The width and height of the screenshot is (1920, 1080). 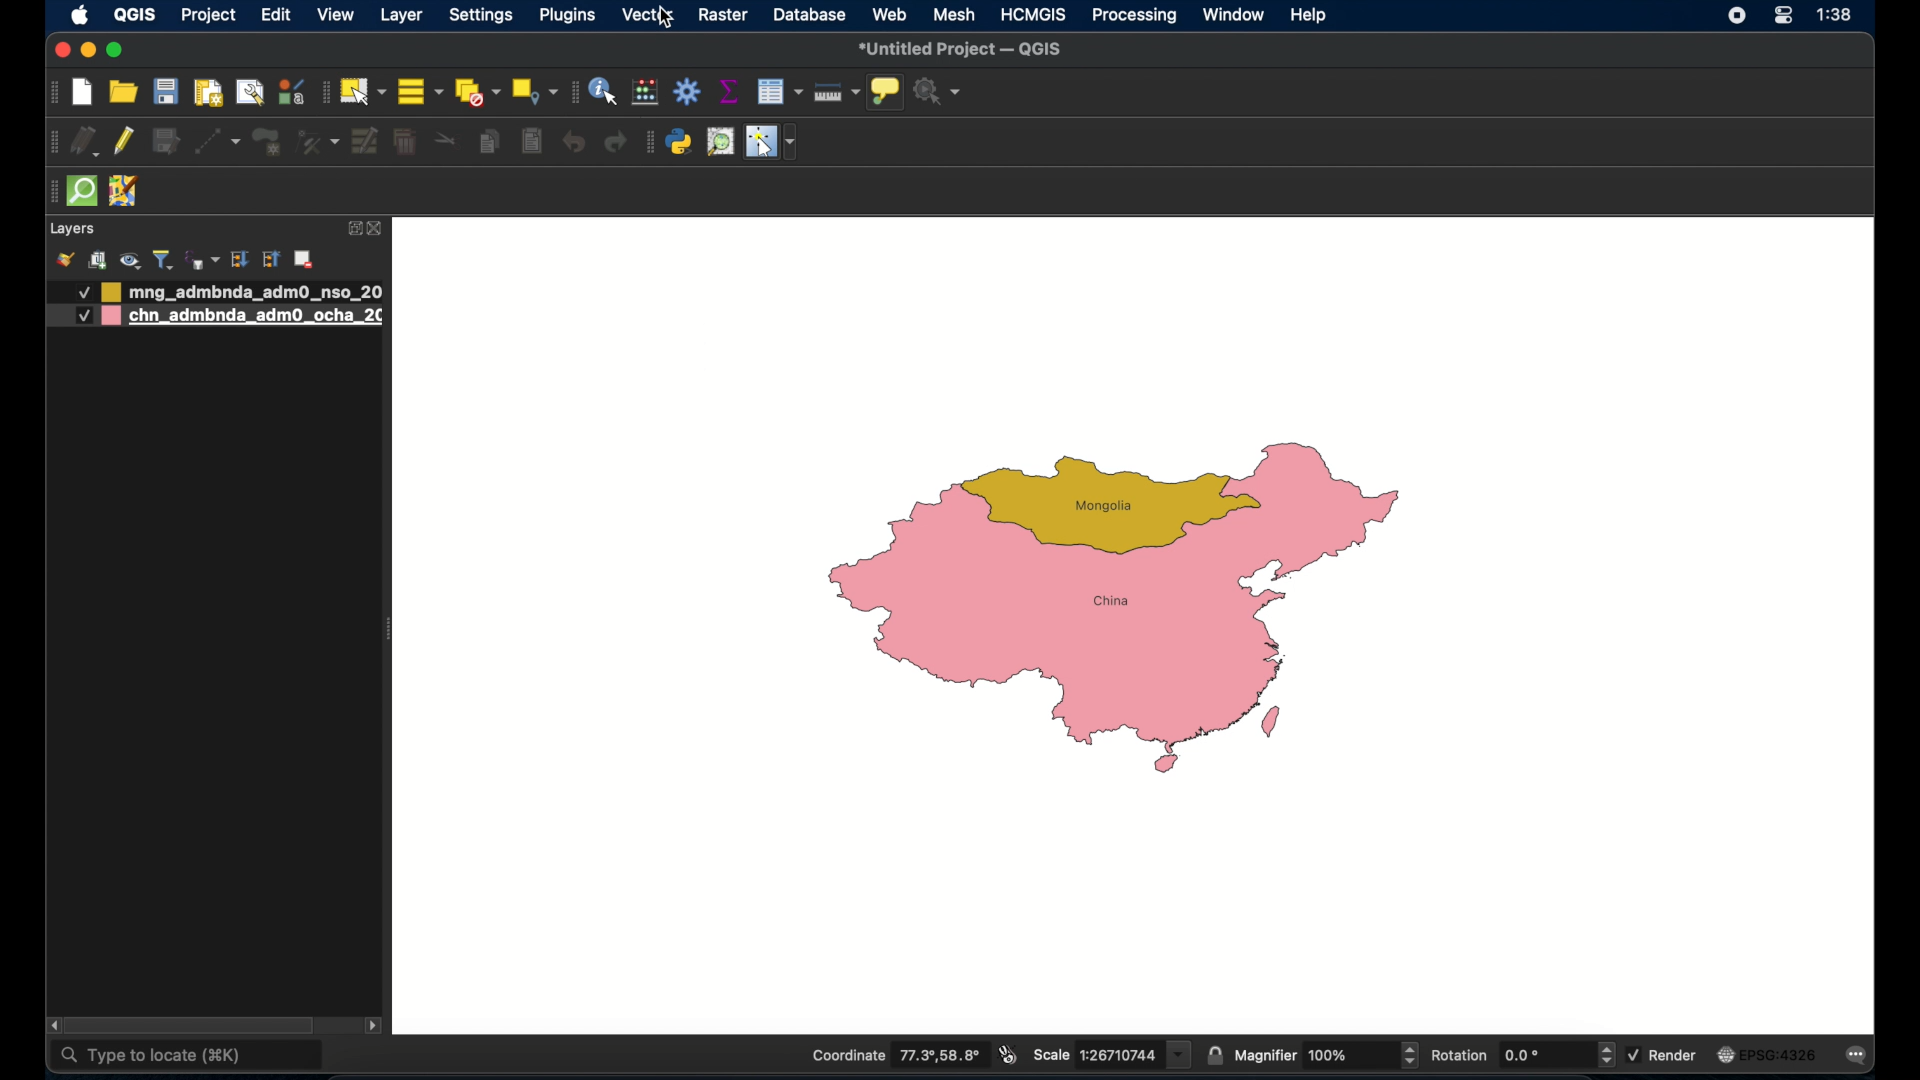 I want to click on delete selected, so click(x=405, y=142).